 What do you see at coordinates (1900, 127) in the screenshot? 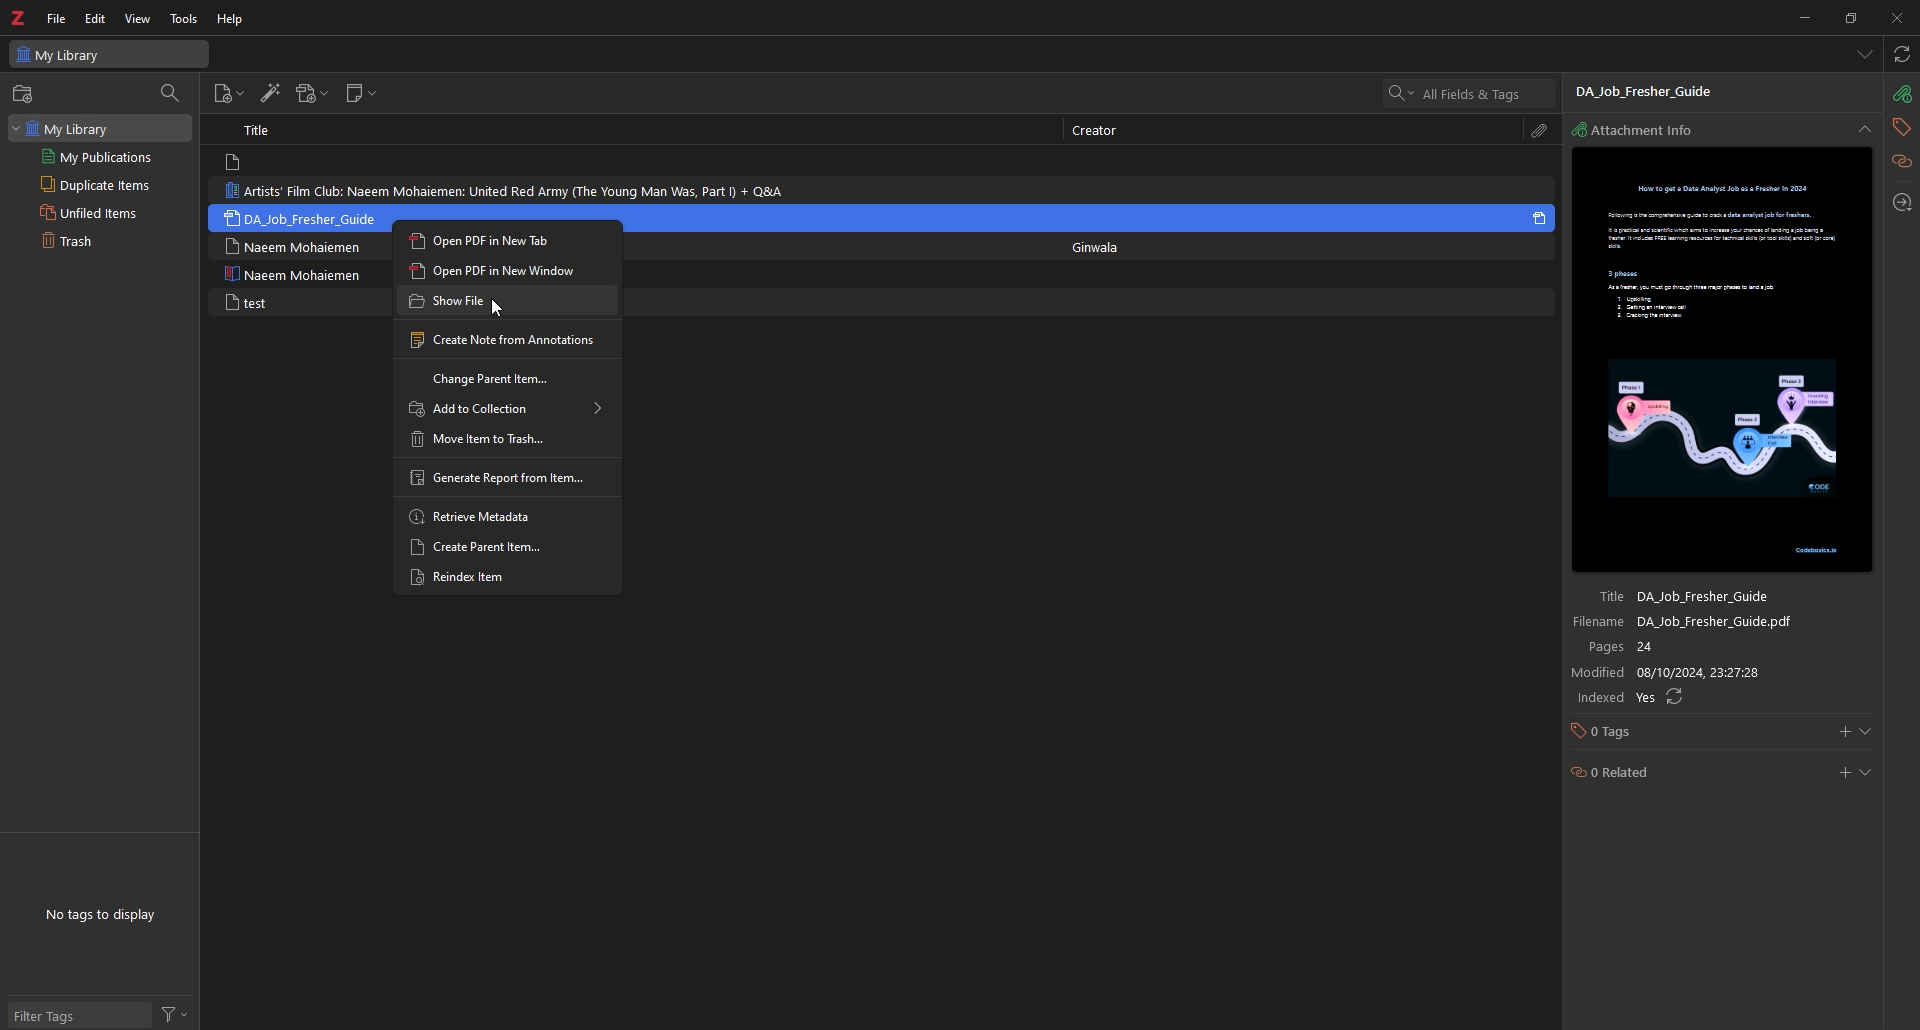
I see `tags` at bounding box center [1900, 127].